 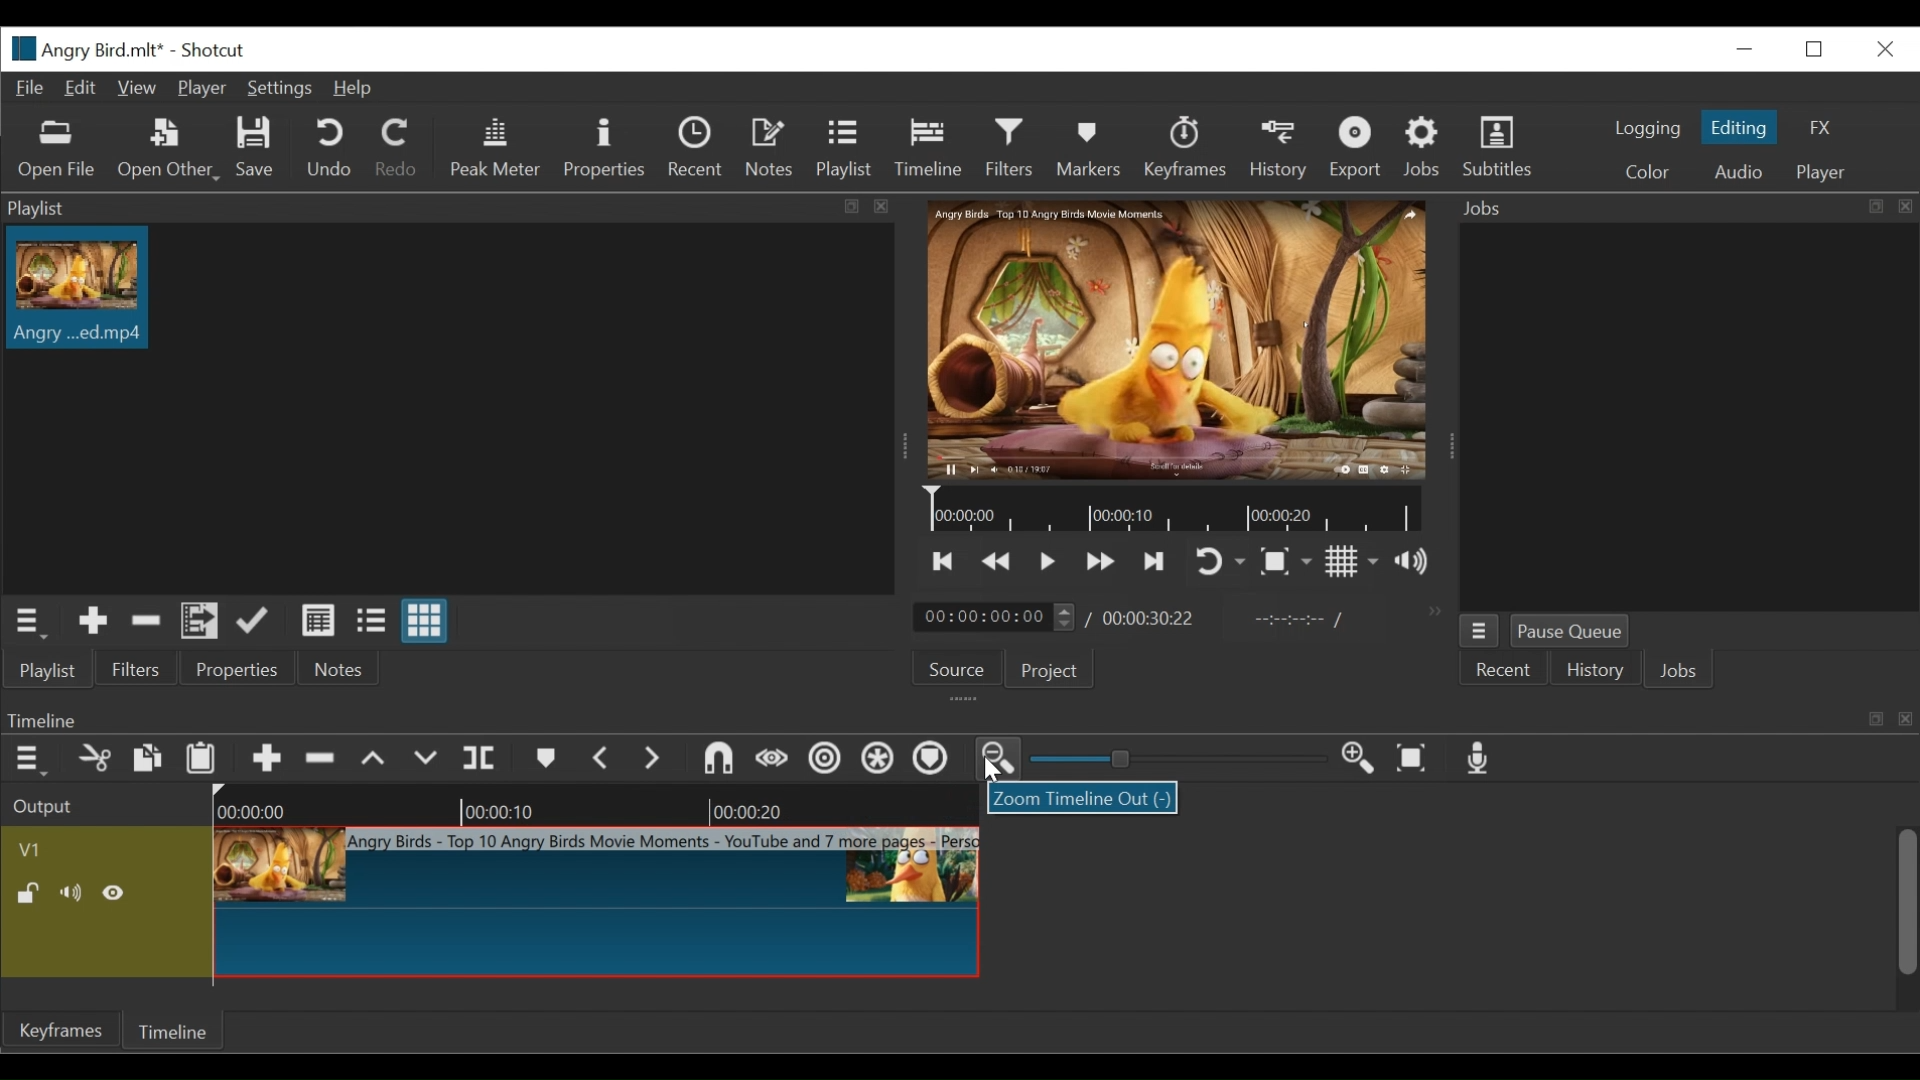 I want to click on Timeline, so click(x=928, y=147).